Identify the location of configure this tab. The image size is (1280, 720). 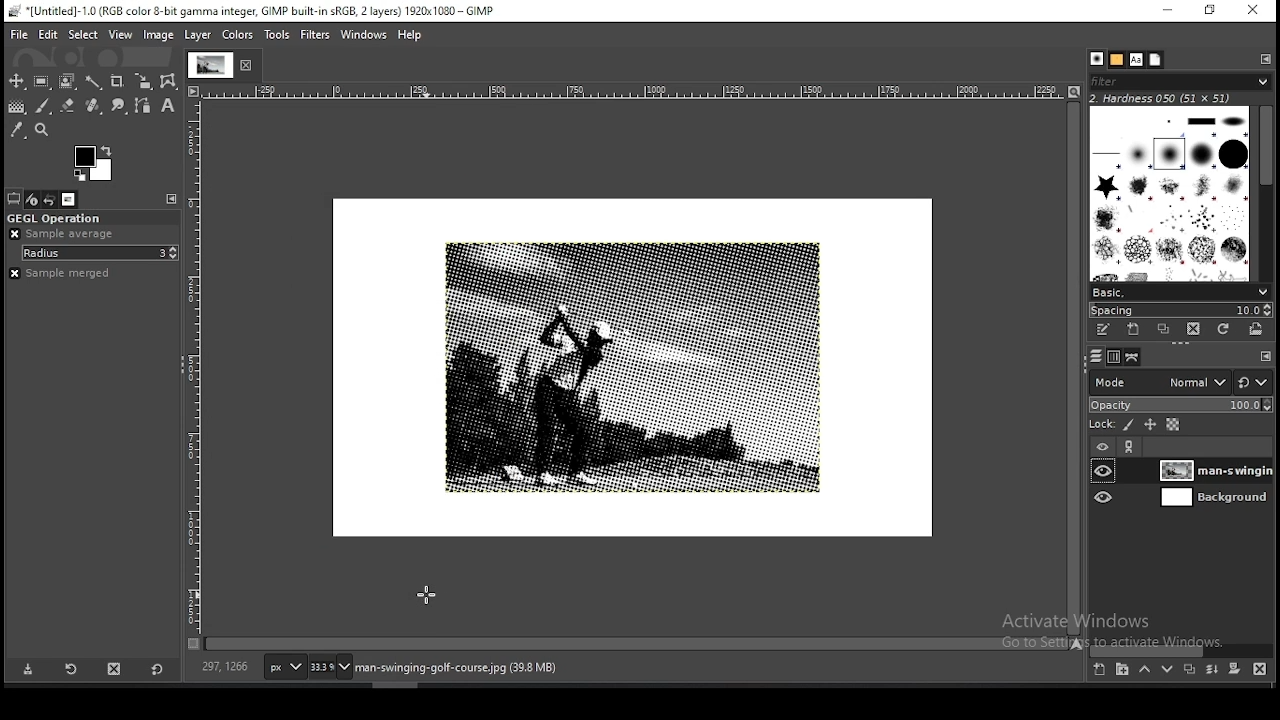
(1267, 358).